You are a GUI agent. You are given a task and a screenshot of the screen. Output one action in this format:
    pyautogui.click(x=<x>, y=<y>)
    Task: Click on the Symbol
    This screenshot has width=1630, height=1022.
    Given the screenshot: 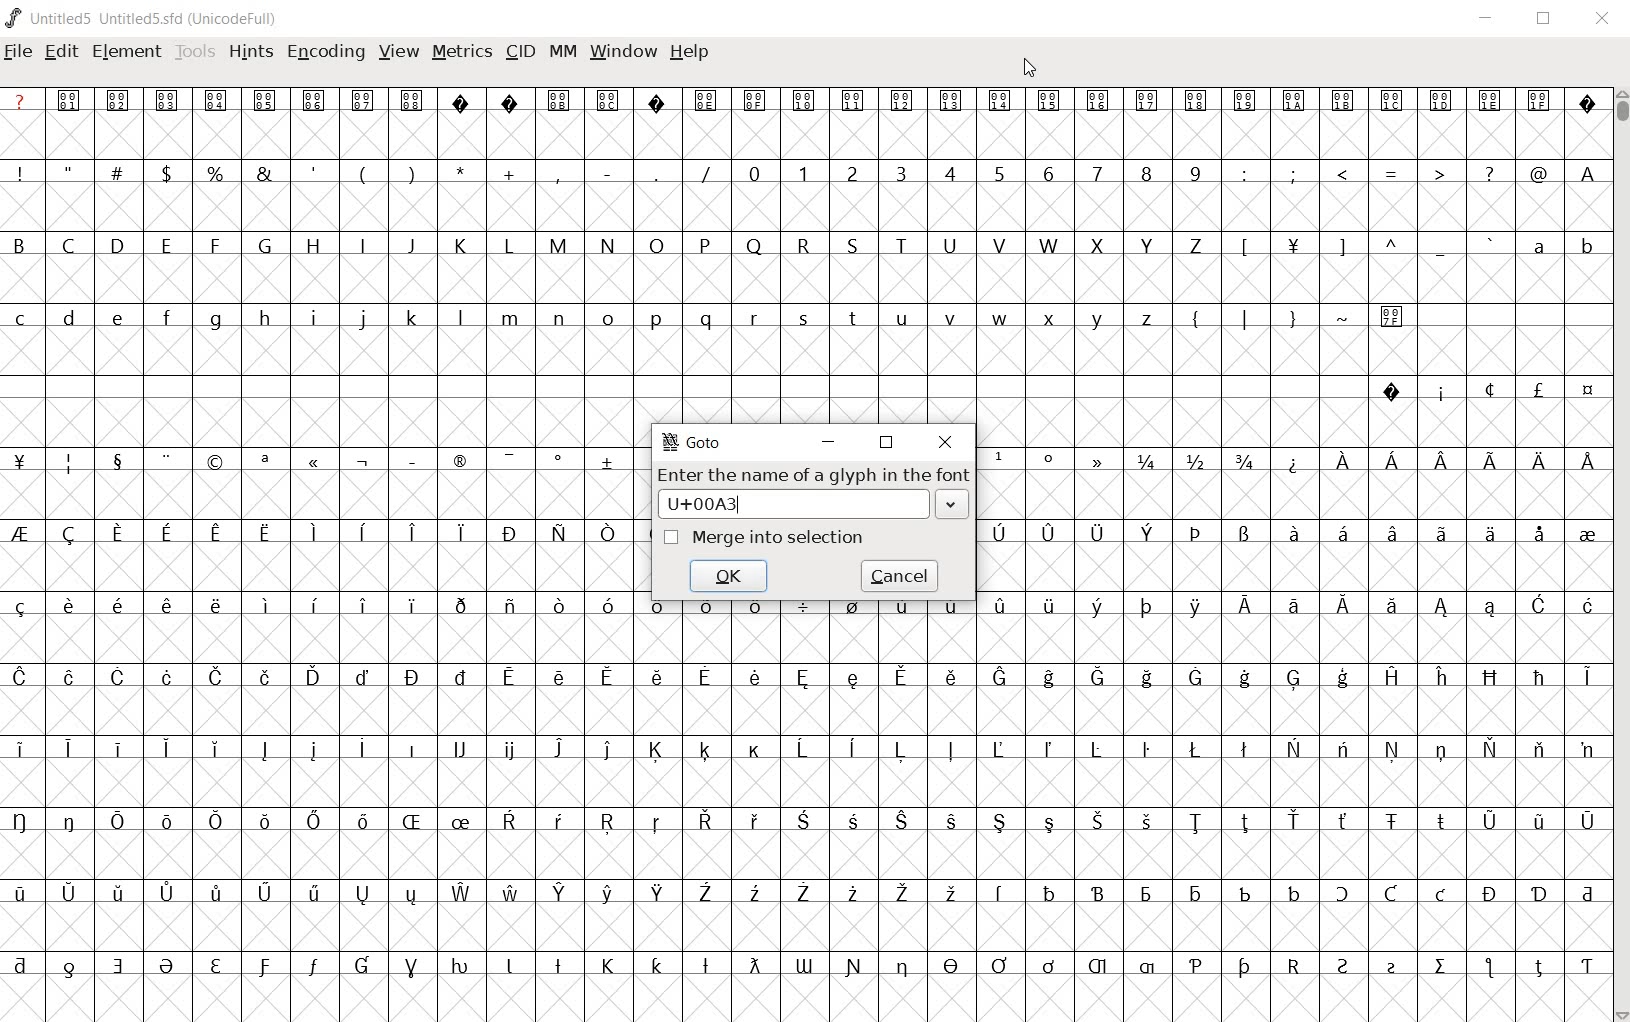 What is the action you would take?
    pyautogui.click(x=165, y=819)
    